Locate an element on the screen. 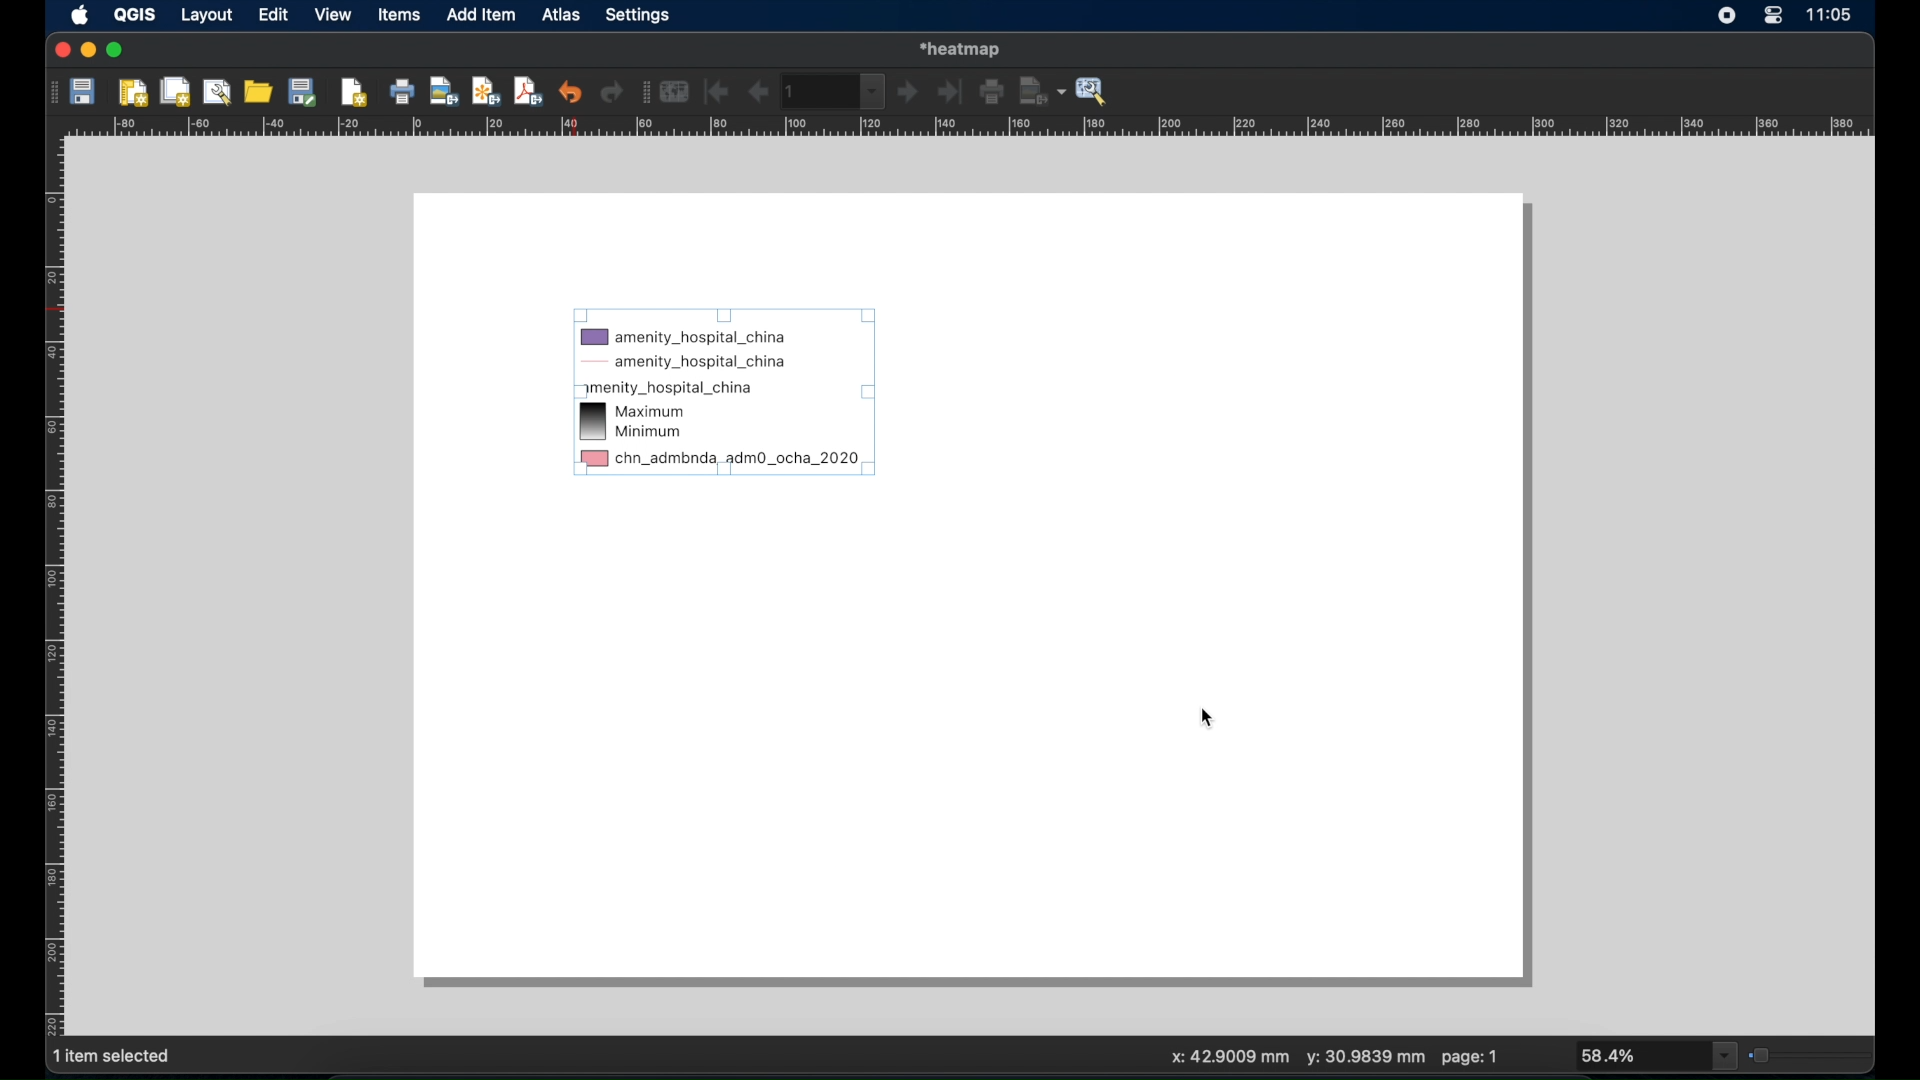  time is located at coordinates (1833, 16).